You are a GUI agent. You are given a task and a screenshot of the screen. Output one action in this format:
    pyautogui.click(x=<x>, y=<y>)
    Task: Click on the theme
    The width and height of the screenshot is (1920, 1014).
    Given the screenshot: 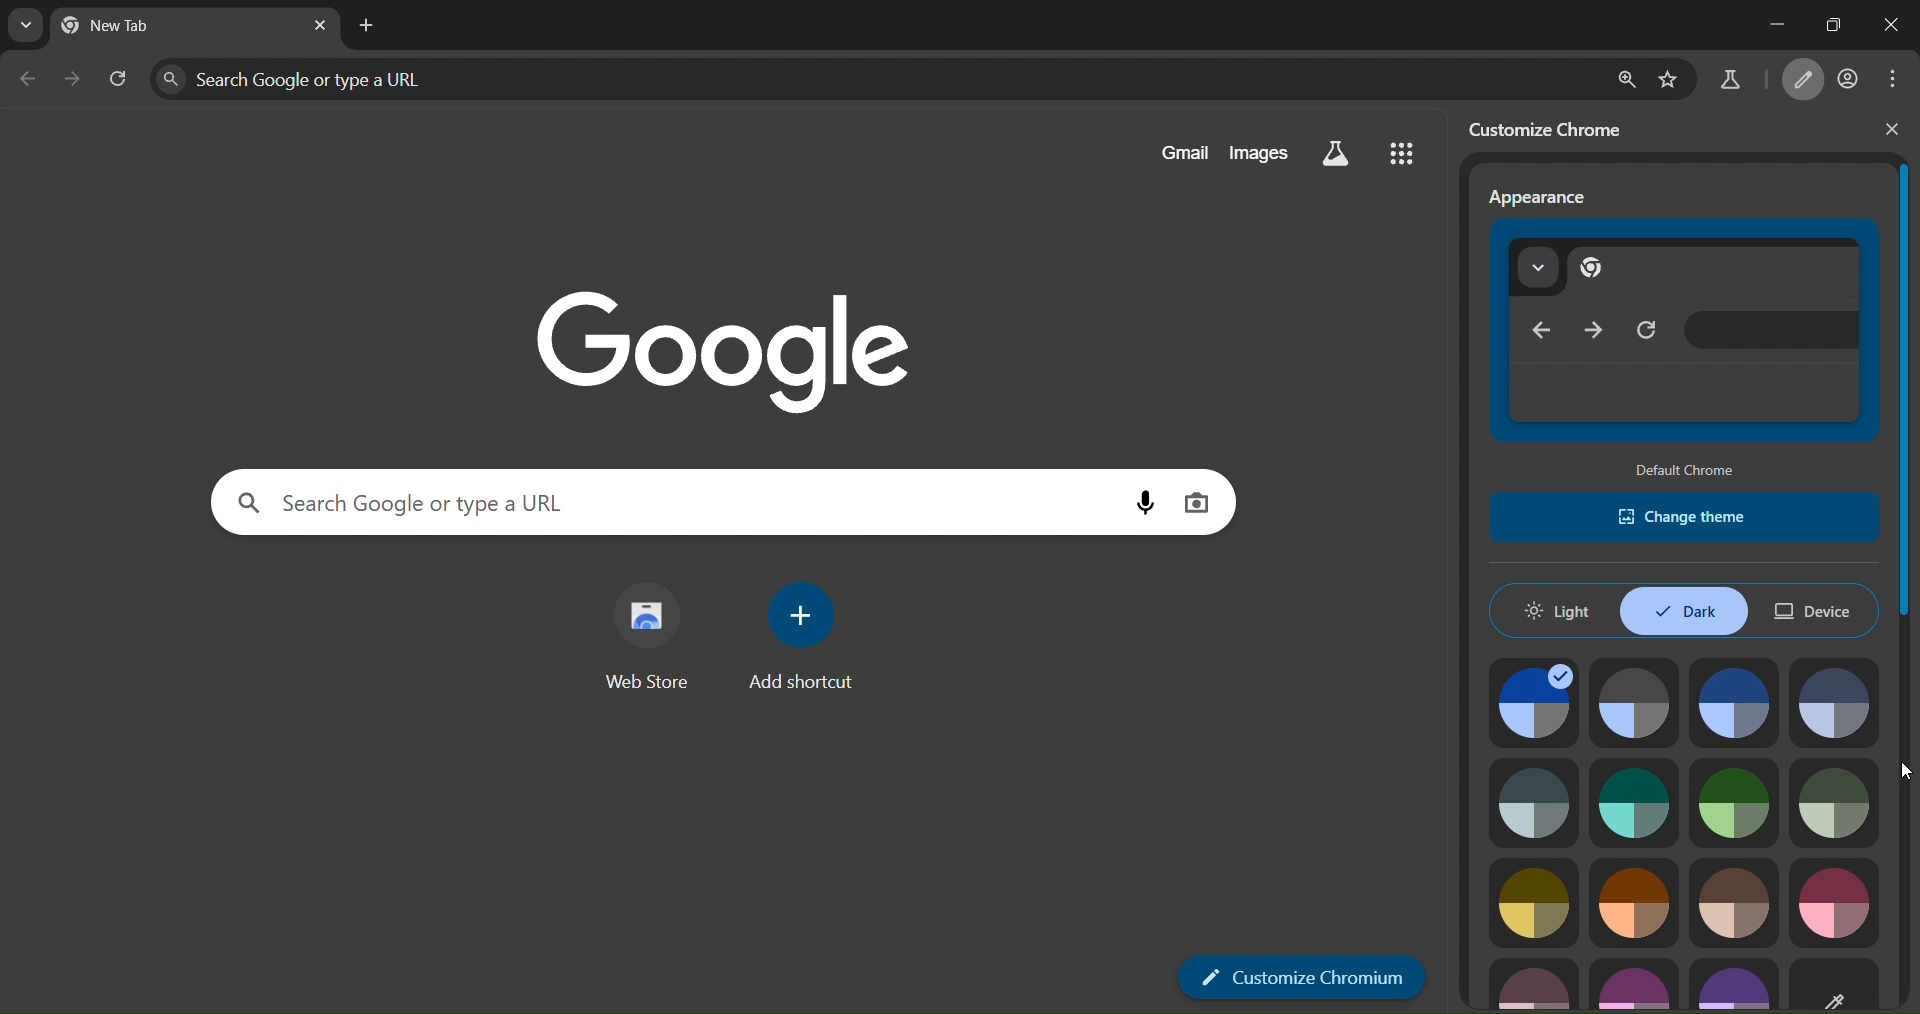 What is the action you would take?
    pyautogui.click(x=1734, y=984)
    